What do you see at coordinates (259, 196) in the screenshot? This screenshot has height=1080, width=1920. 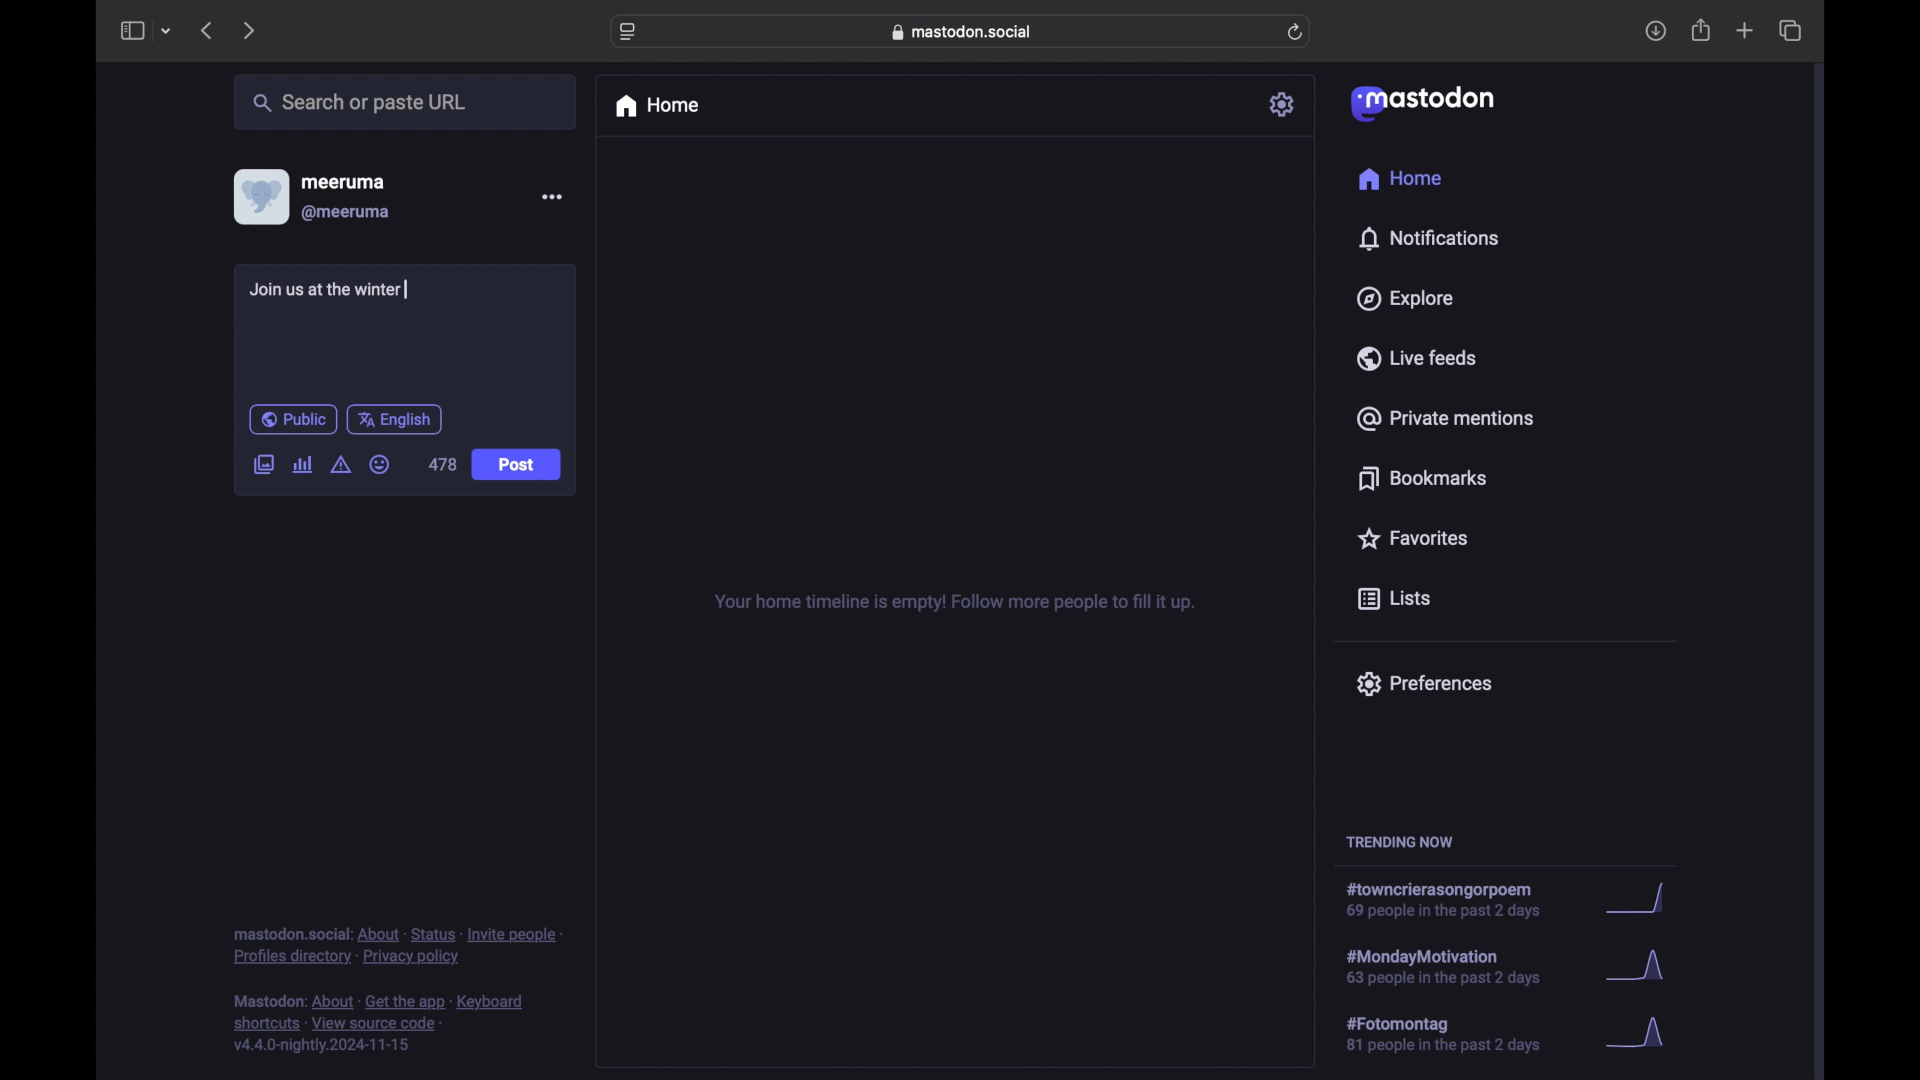 I see `display picture` at bounding box center [259, 196].